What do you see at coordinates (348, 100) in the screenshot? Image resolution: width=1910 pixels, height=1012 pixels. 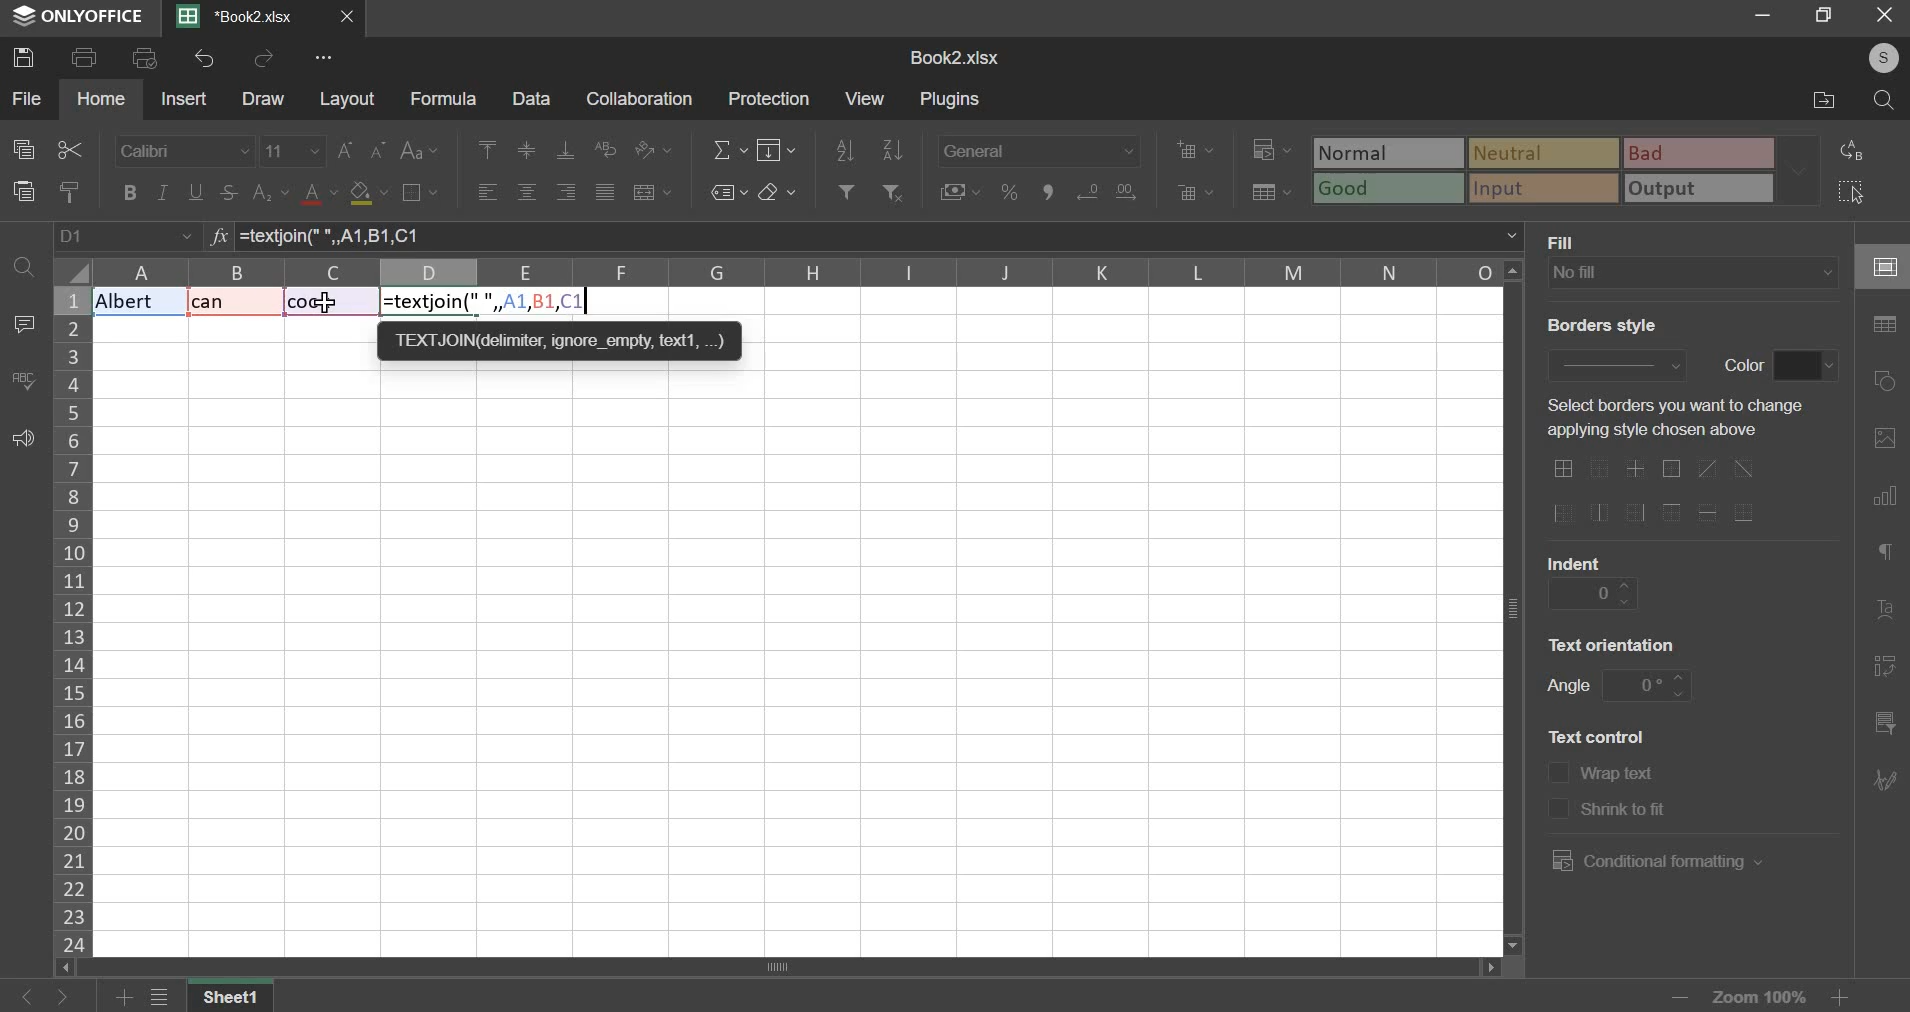 I see `layout` at bounding box center [348, 100].